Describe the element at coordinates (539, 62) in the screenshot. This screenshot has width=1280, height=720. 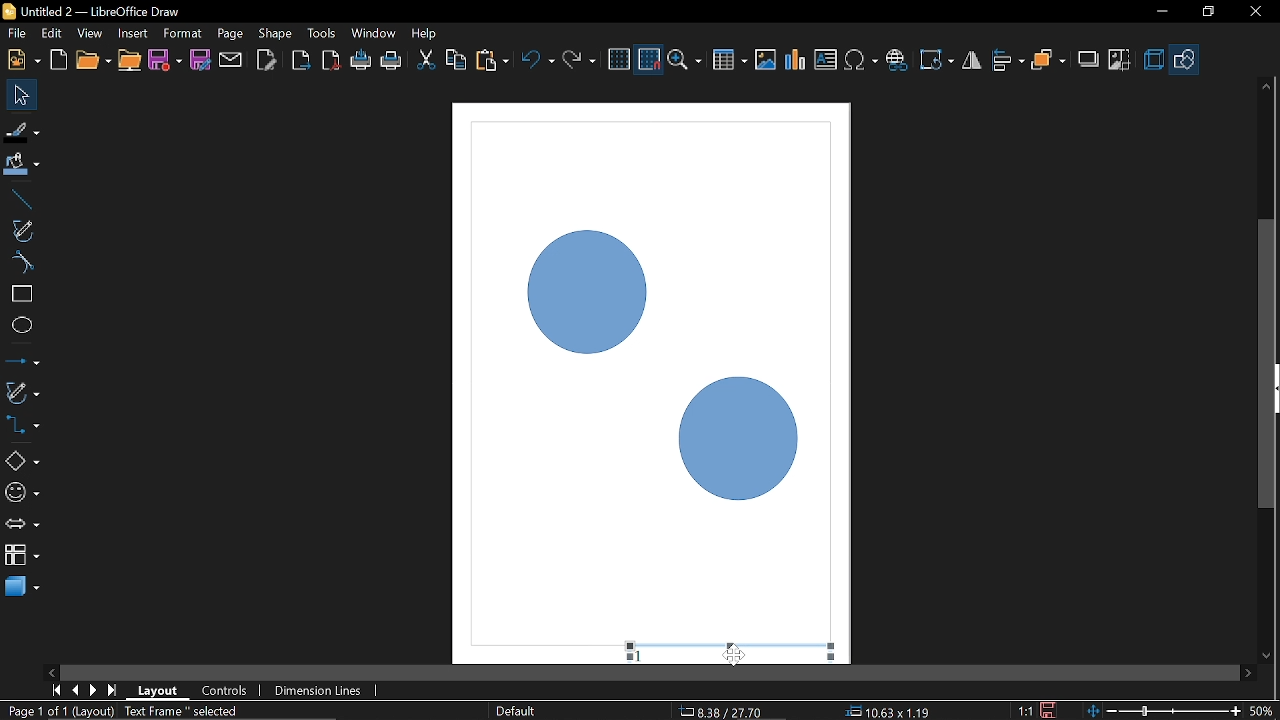
I see `Undo` at that location.